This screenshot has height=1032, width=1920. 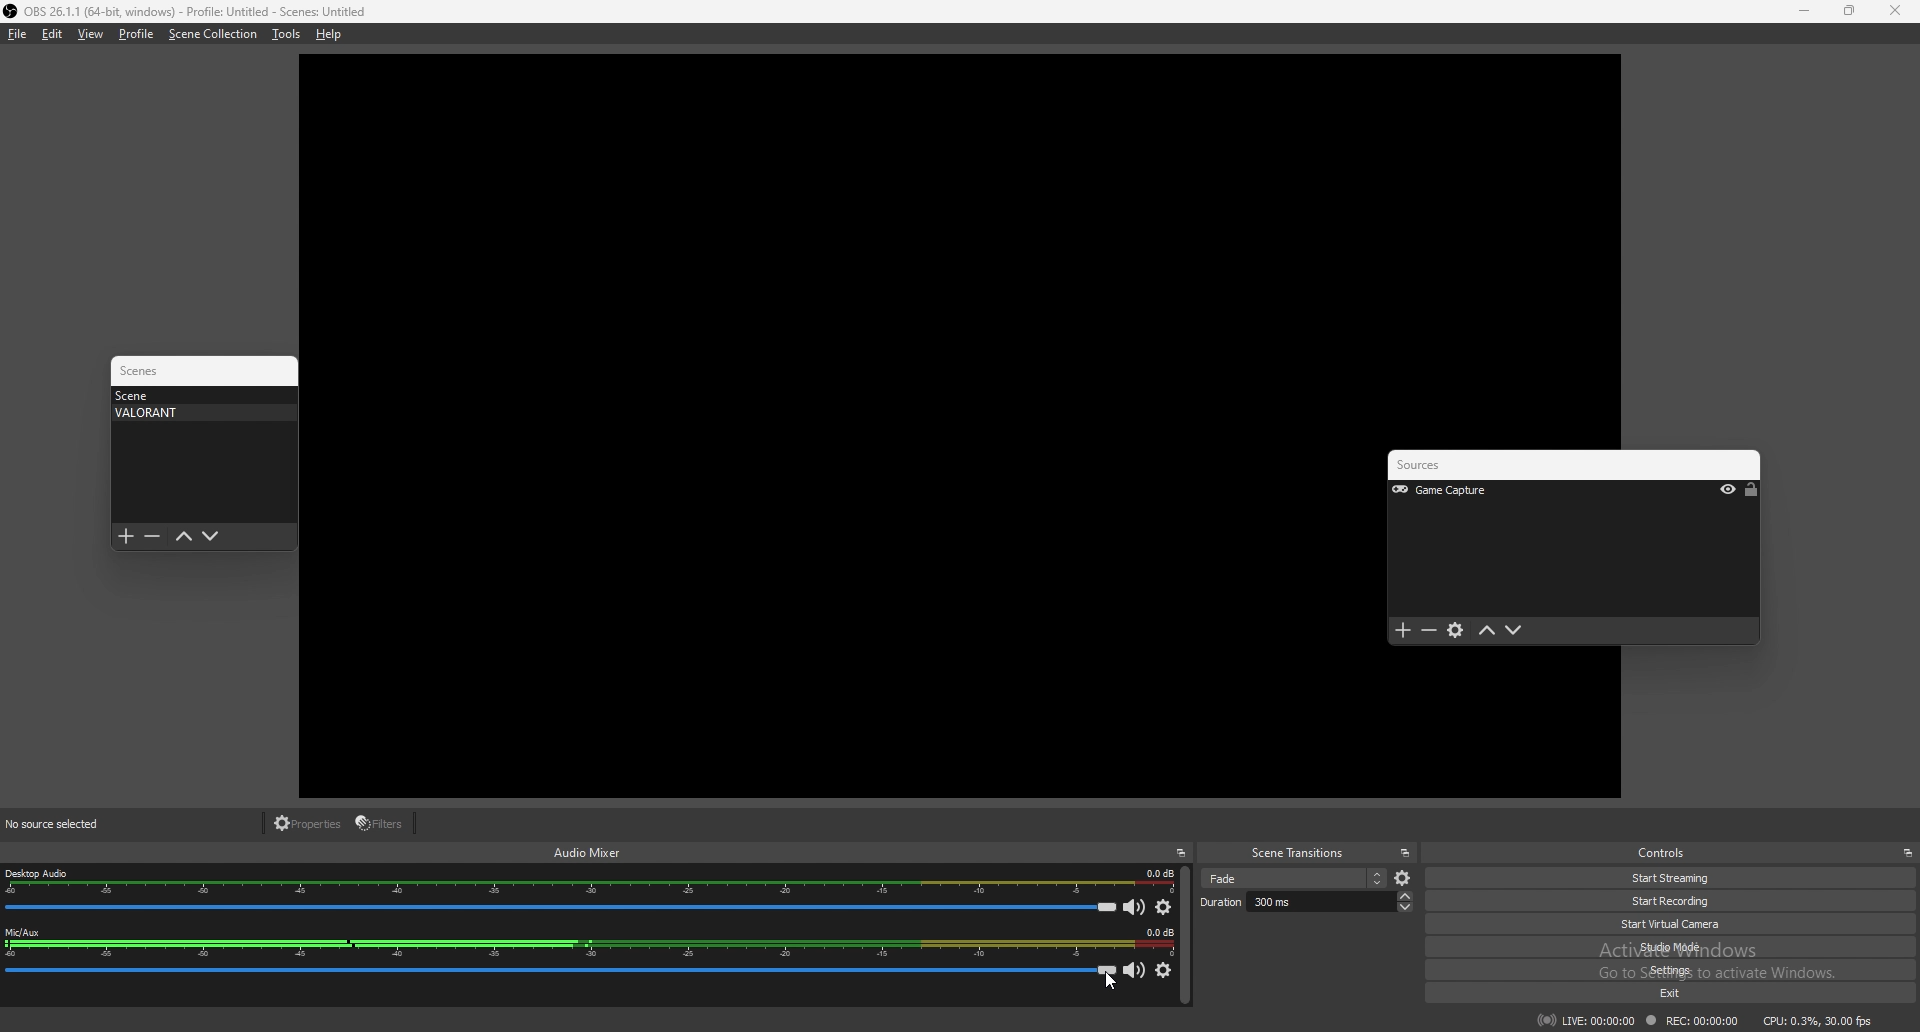 I want to click on pop out, so click(x=1181, y=853).